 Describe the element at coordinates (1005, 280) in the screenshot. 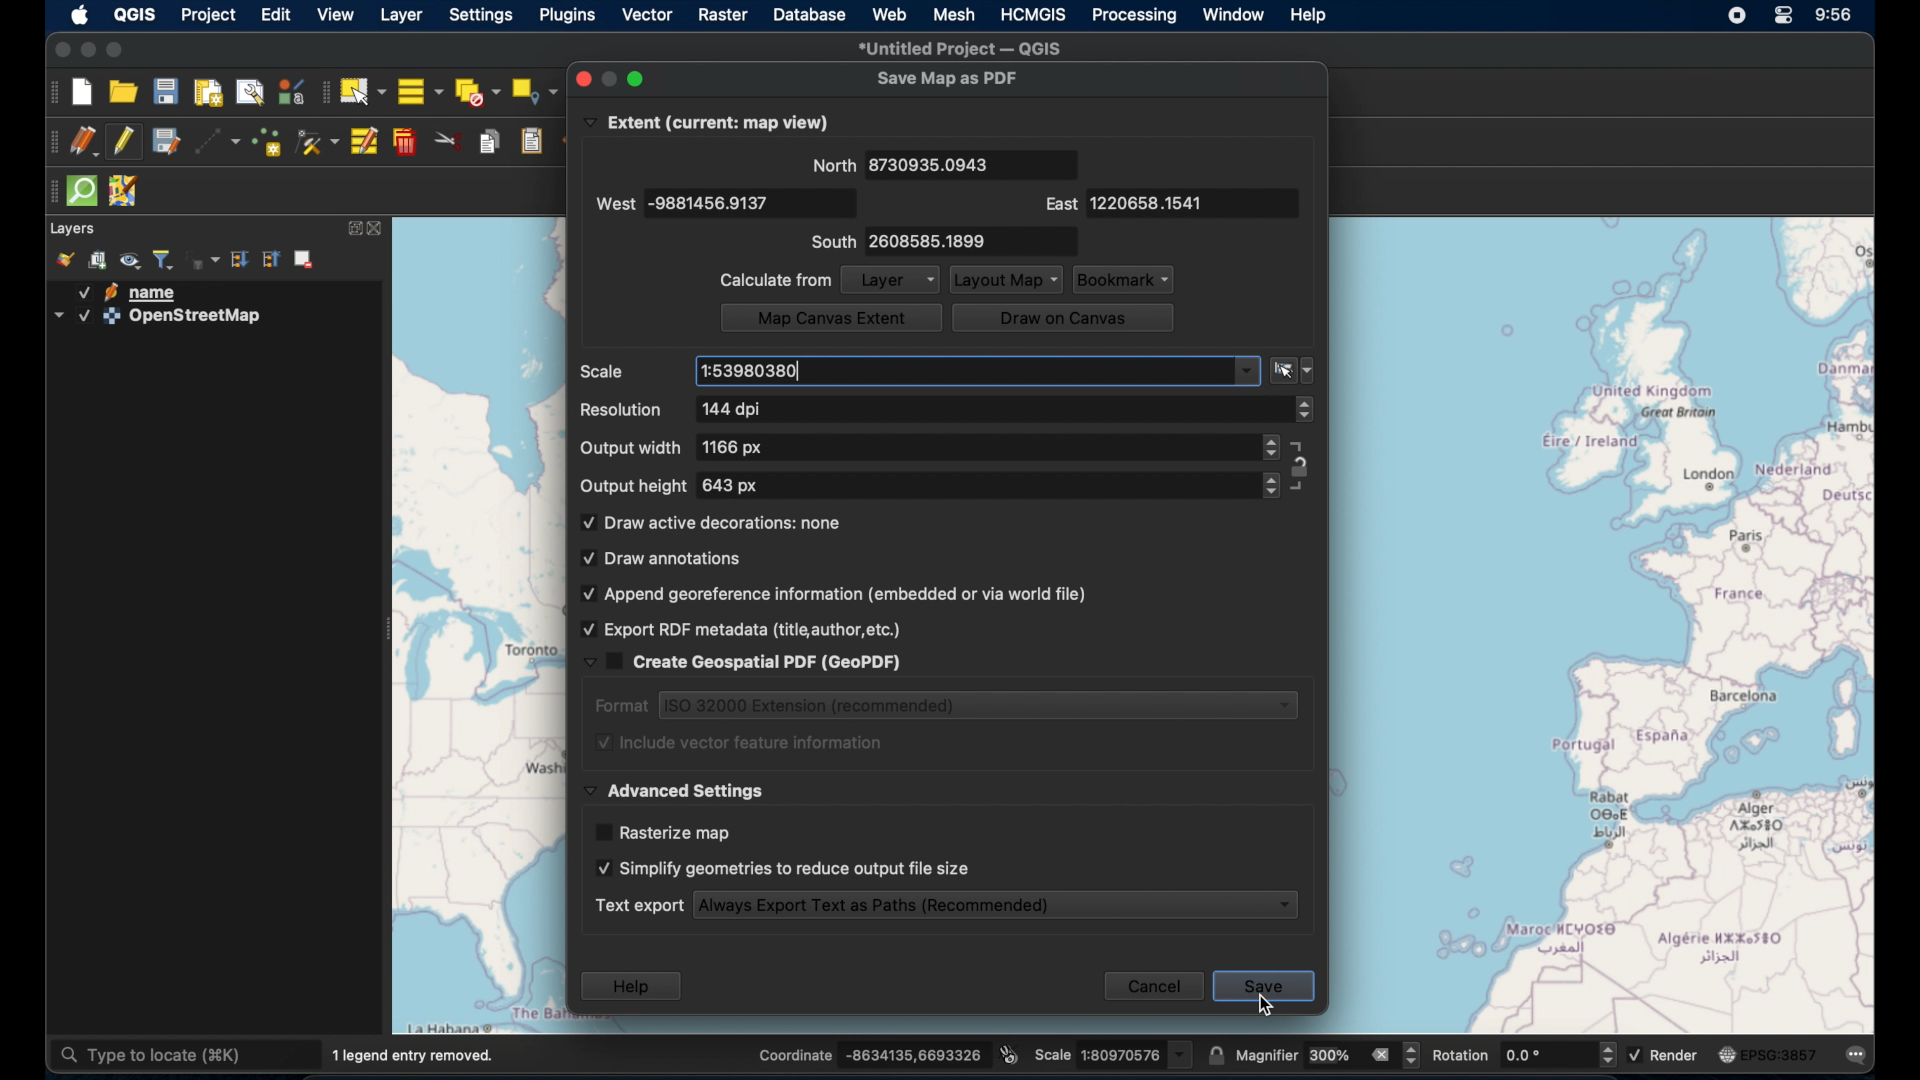

I see `layout map dropdown menu` at that location.